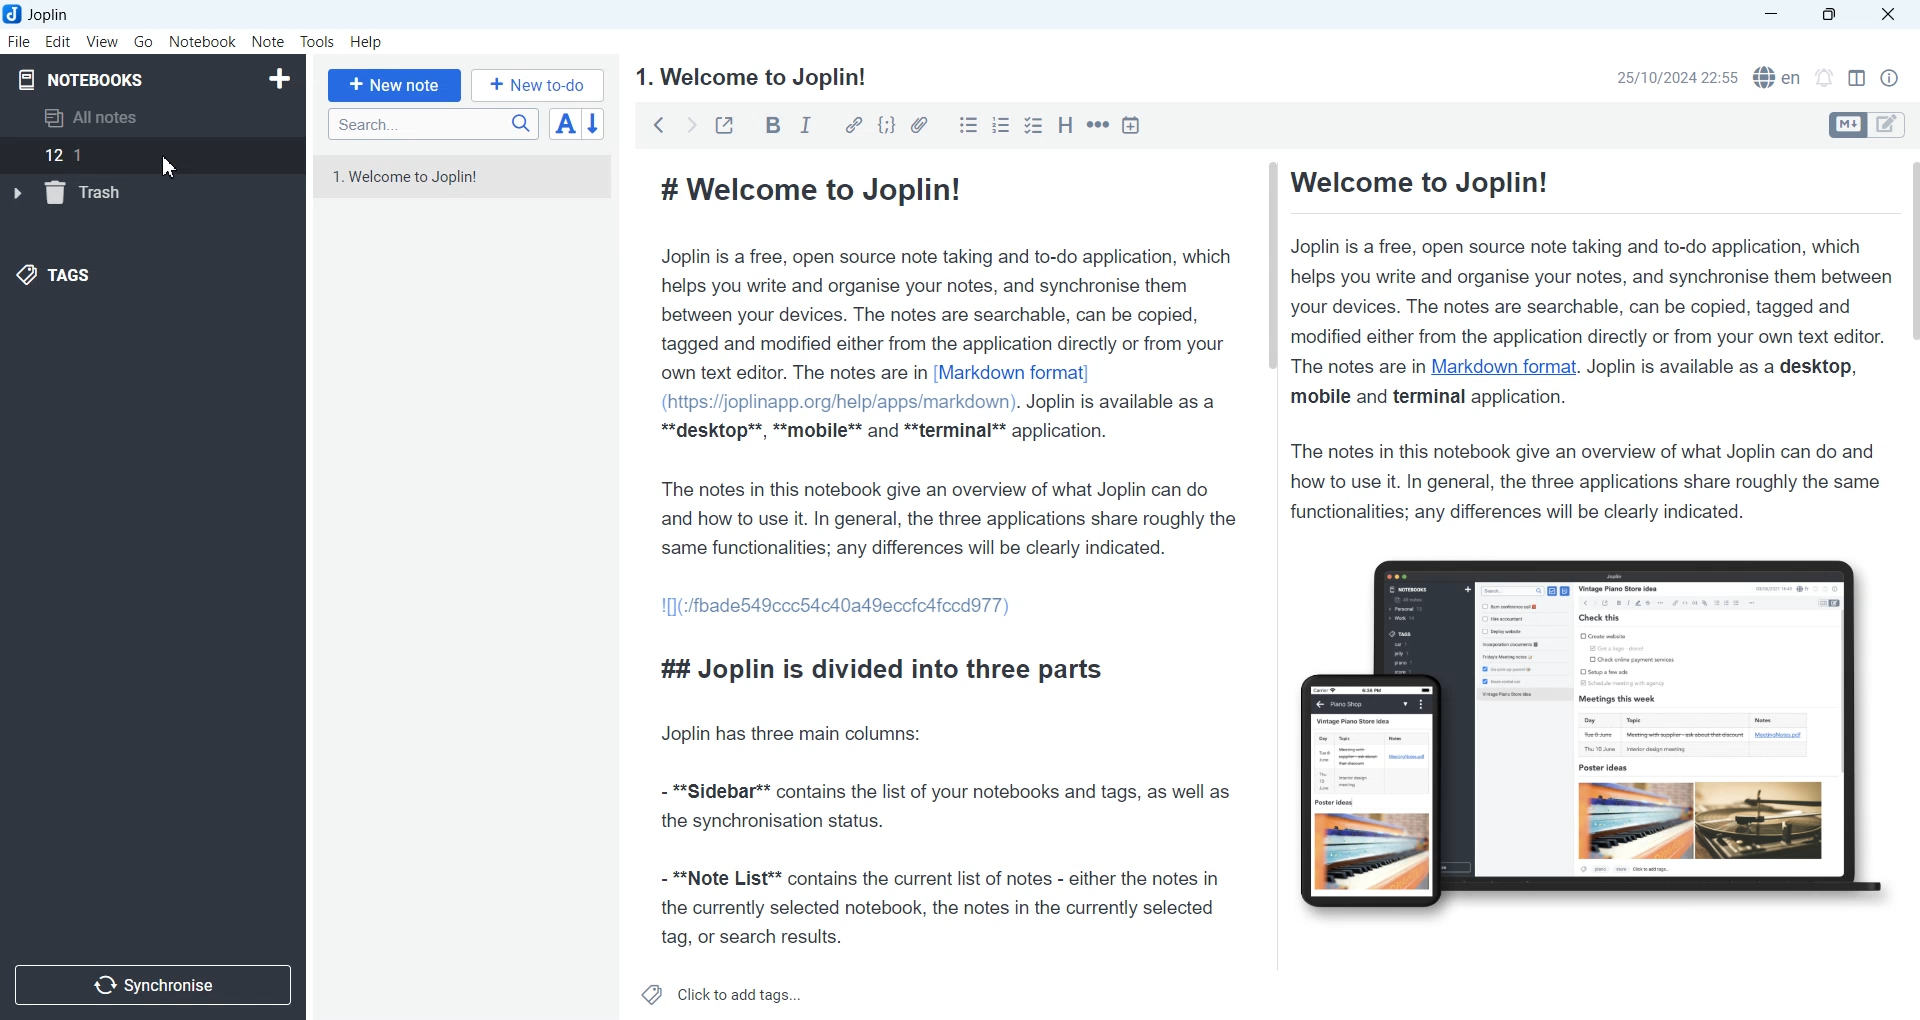 The image size is (1920, 1020). I want to click on All notes, so click(152, 117).